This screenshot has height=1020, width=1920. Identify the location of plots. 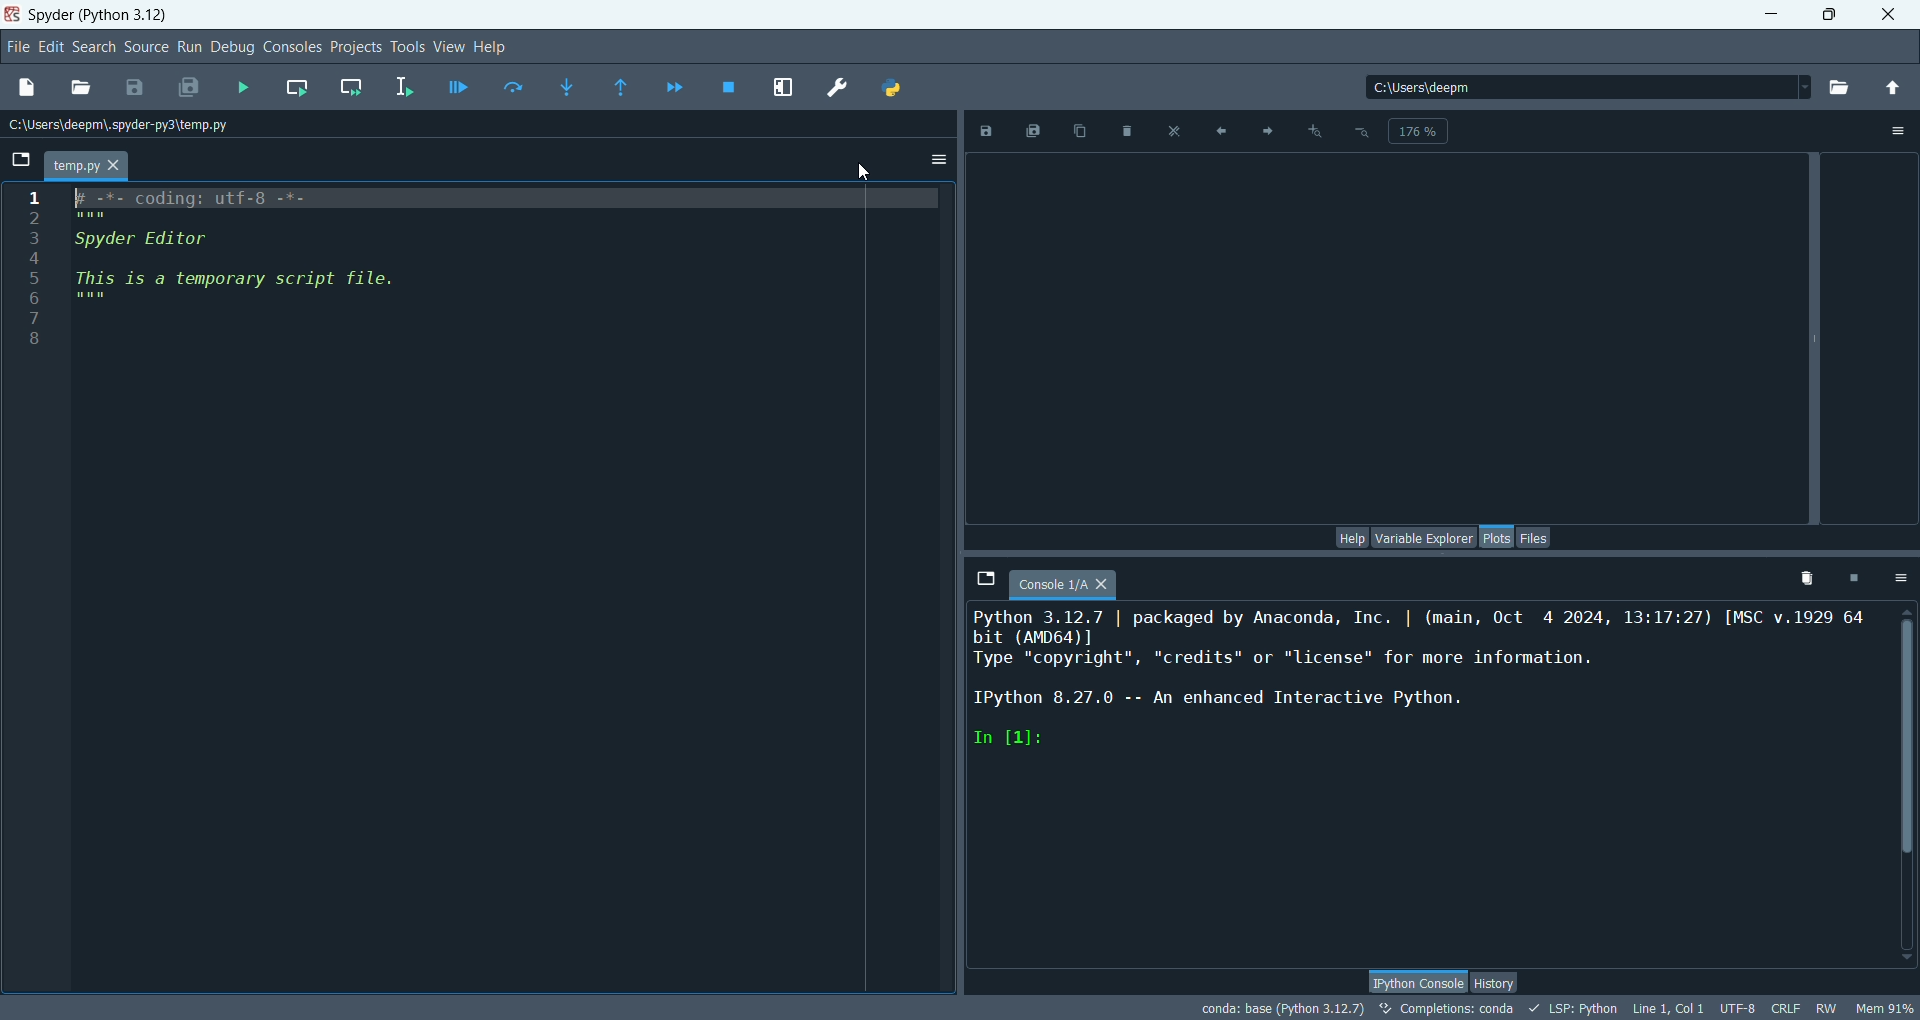
(1493, 538).